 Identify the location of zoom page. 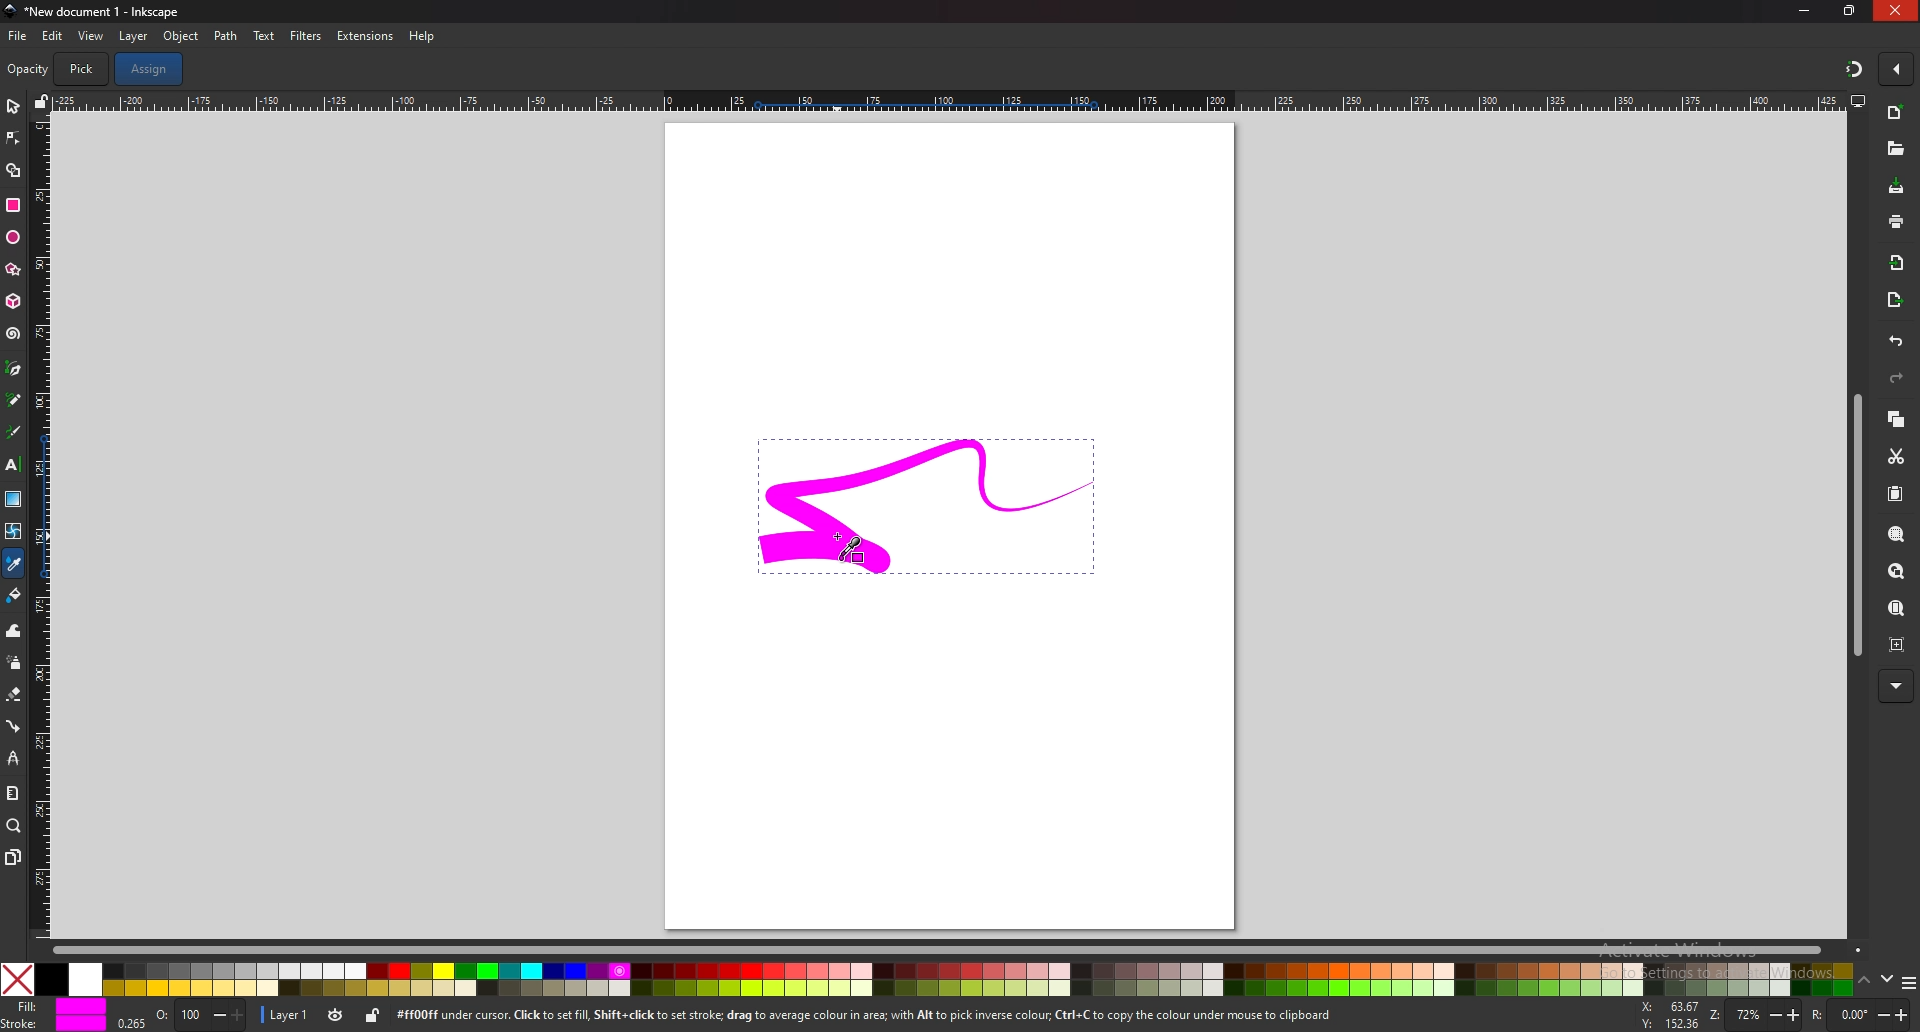
(1894, 572).